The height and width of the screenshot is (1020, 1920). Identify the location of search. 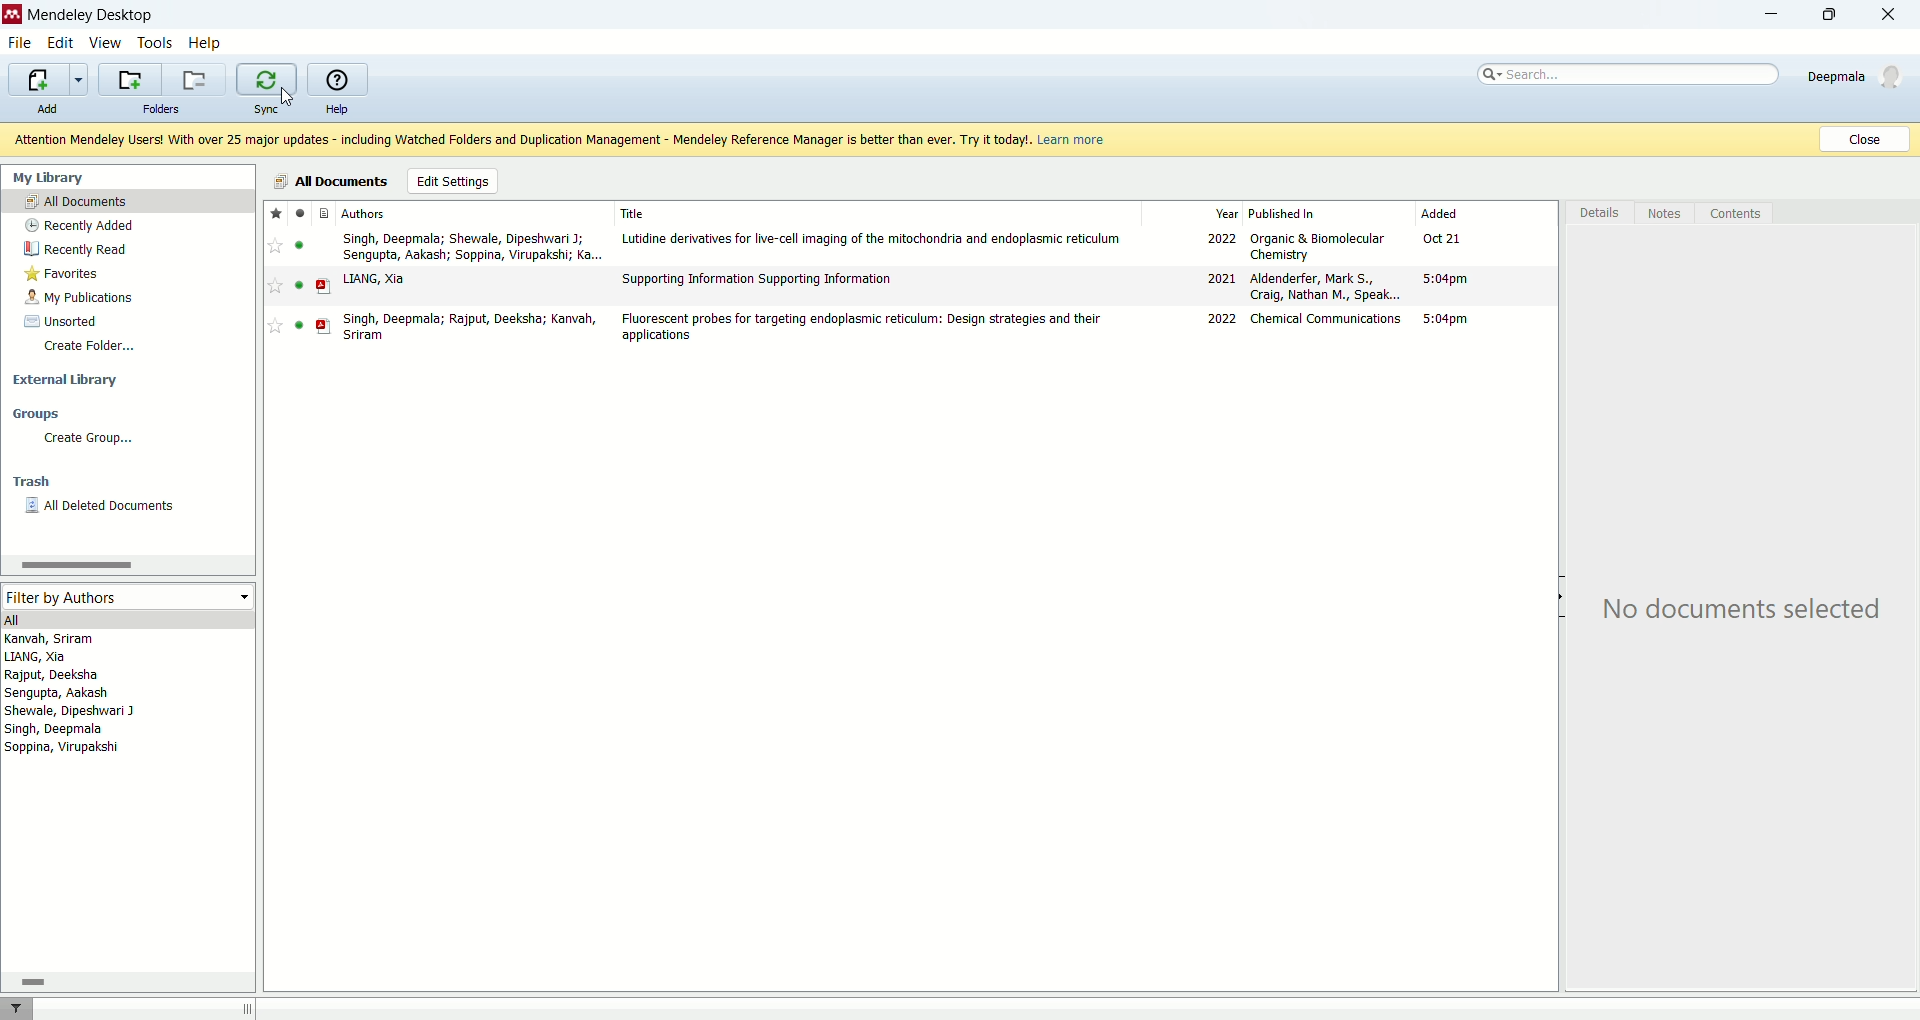
(1627, 74).